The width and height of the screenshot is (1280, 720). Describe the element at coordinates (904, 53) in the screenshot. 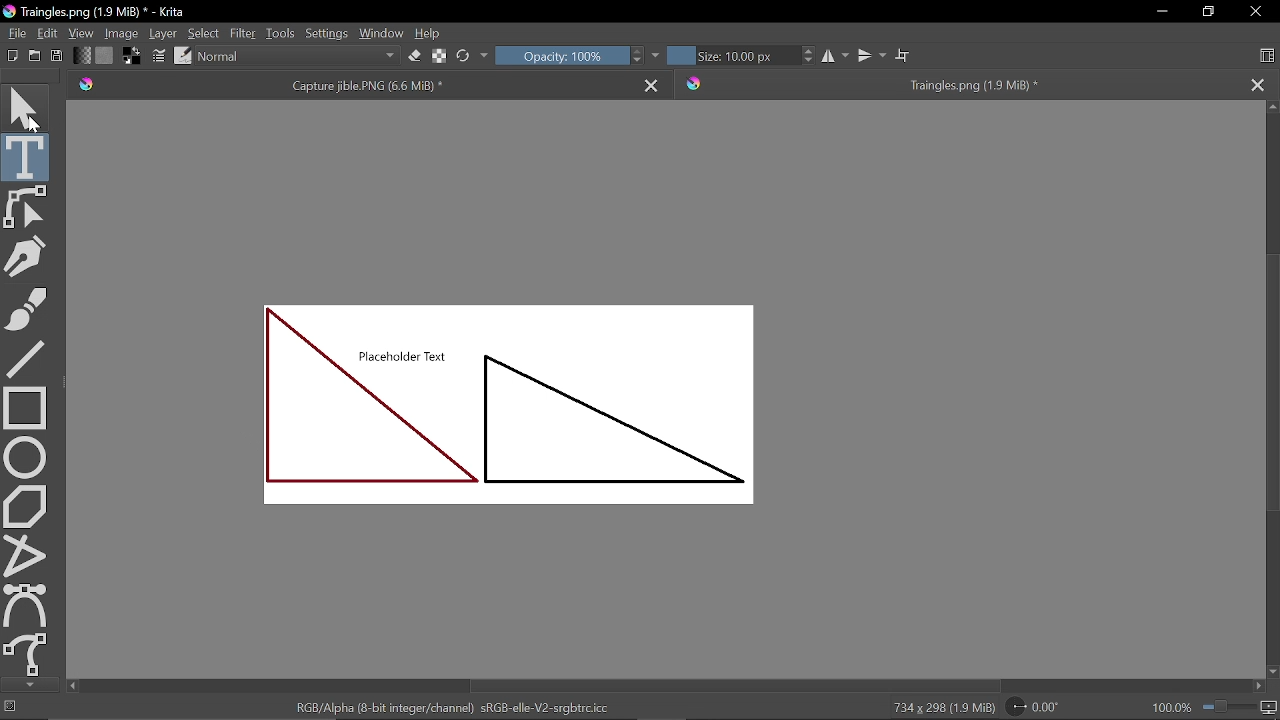

I see `Wrap around mode` at that location.